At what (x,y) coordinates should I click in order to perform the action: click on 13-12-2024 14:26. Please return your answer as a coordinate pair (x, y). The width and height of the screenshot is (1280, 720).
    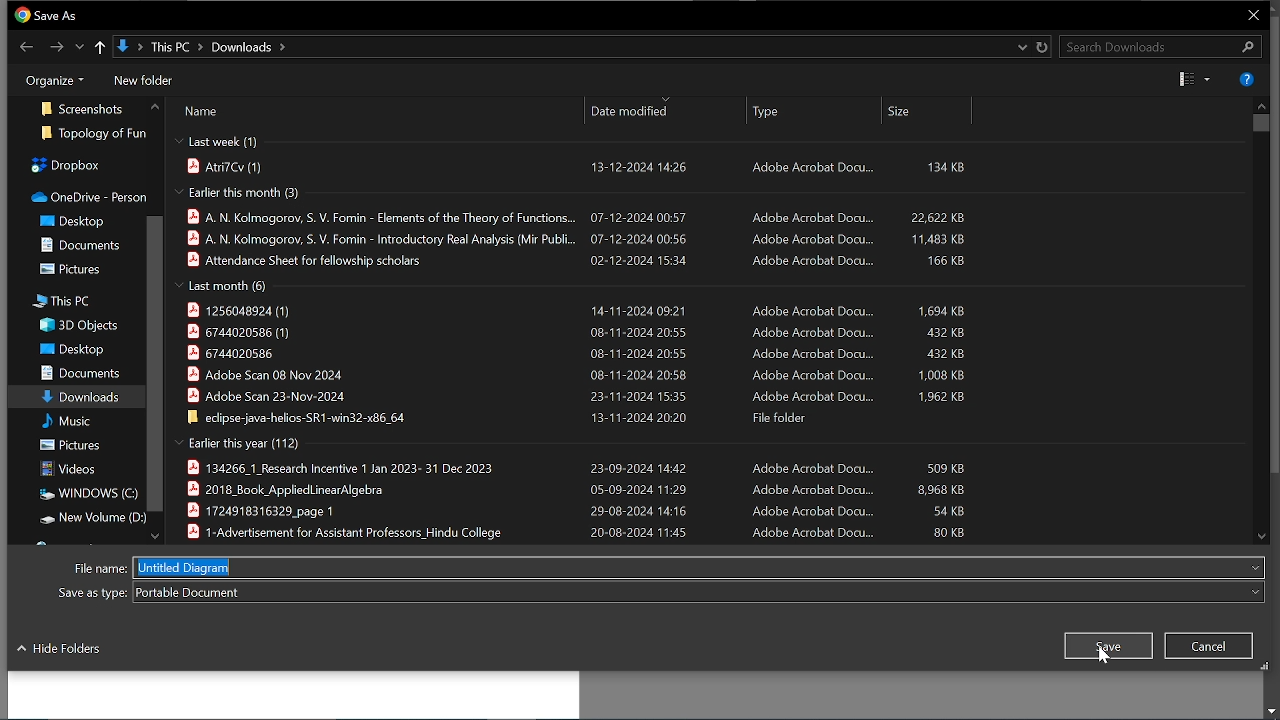
    Looking at the image, I should click on (638, 167).